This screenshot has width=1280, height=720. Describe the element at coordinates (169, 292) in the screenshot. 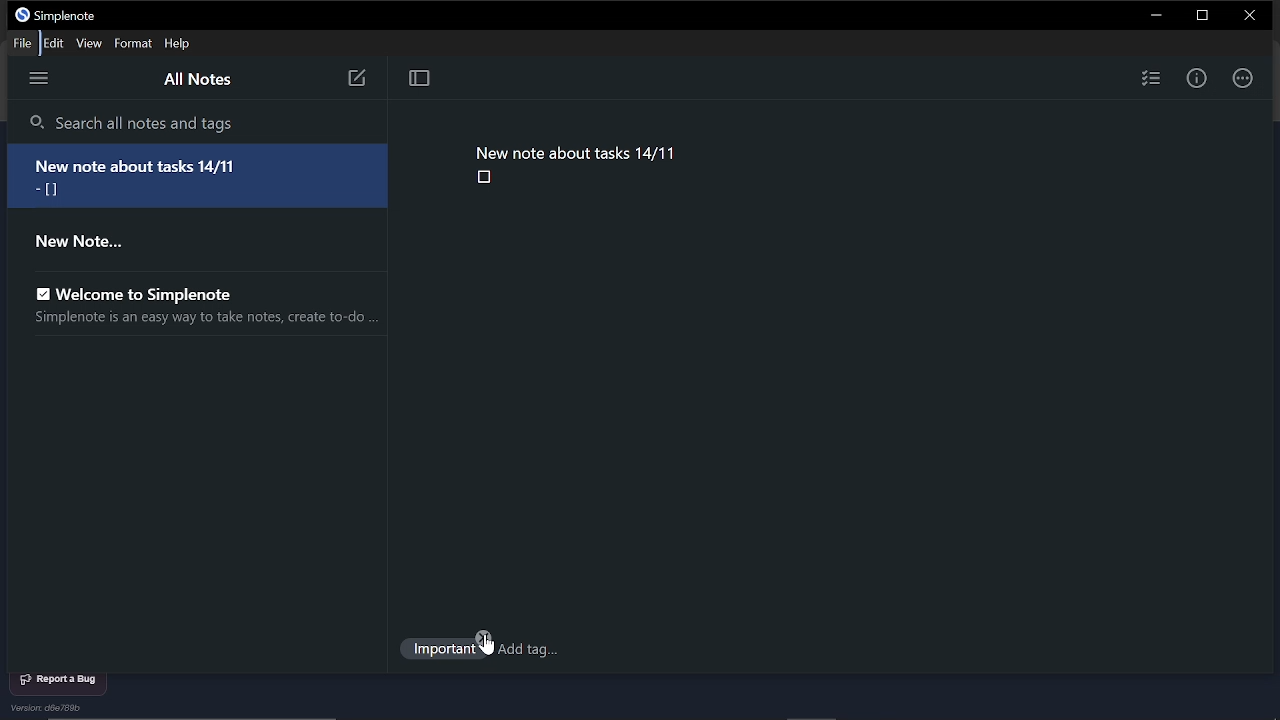

I see `Note titled "Welcome to simplenote"` at that location.